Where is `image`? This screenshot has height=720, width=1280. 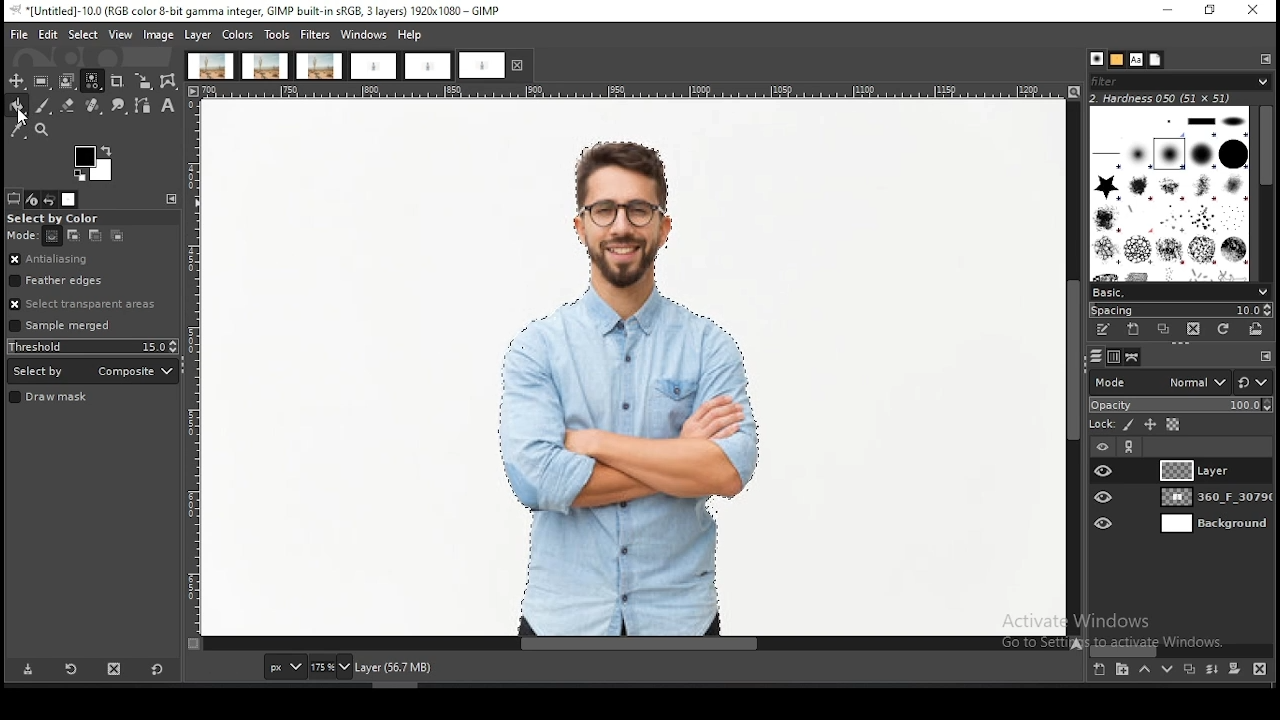
image is located at coordinates (158, 36).